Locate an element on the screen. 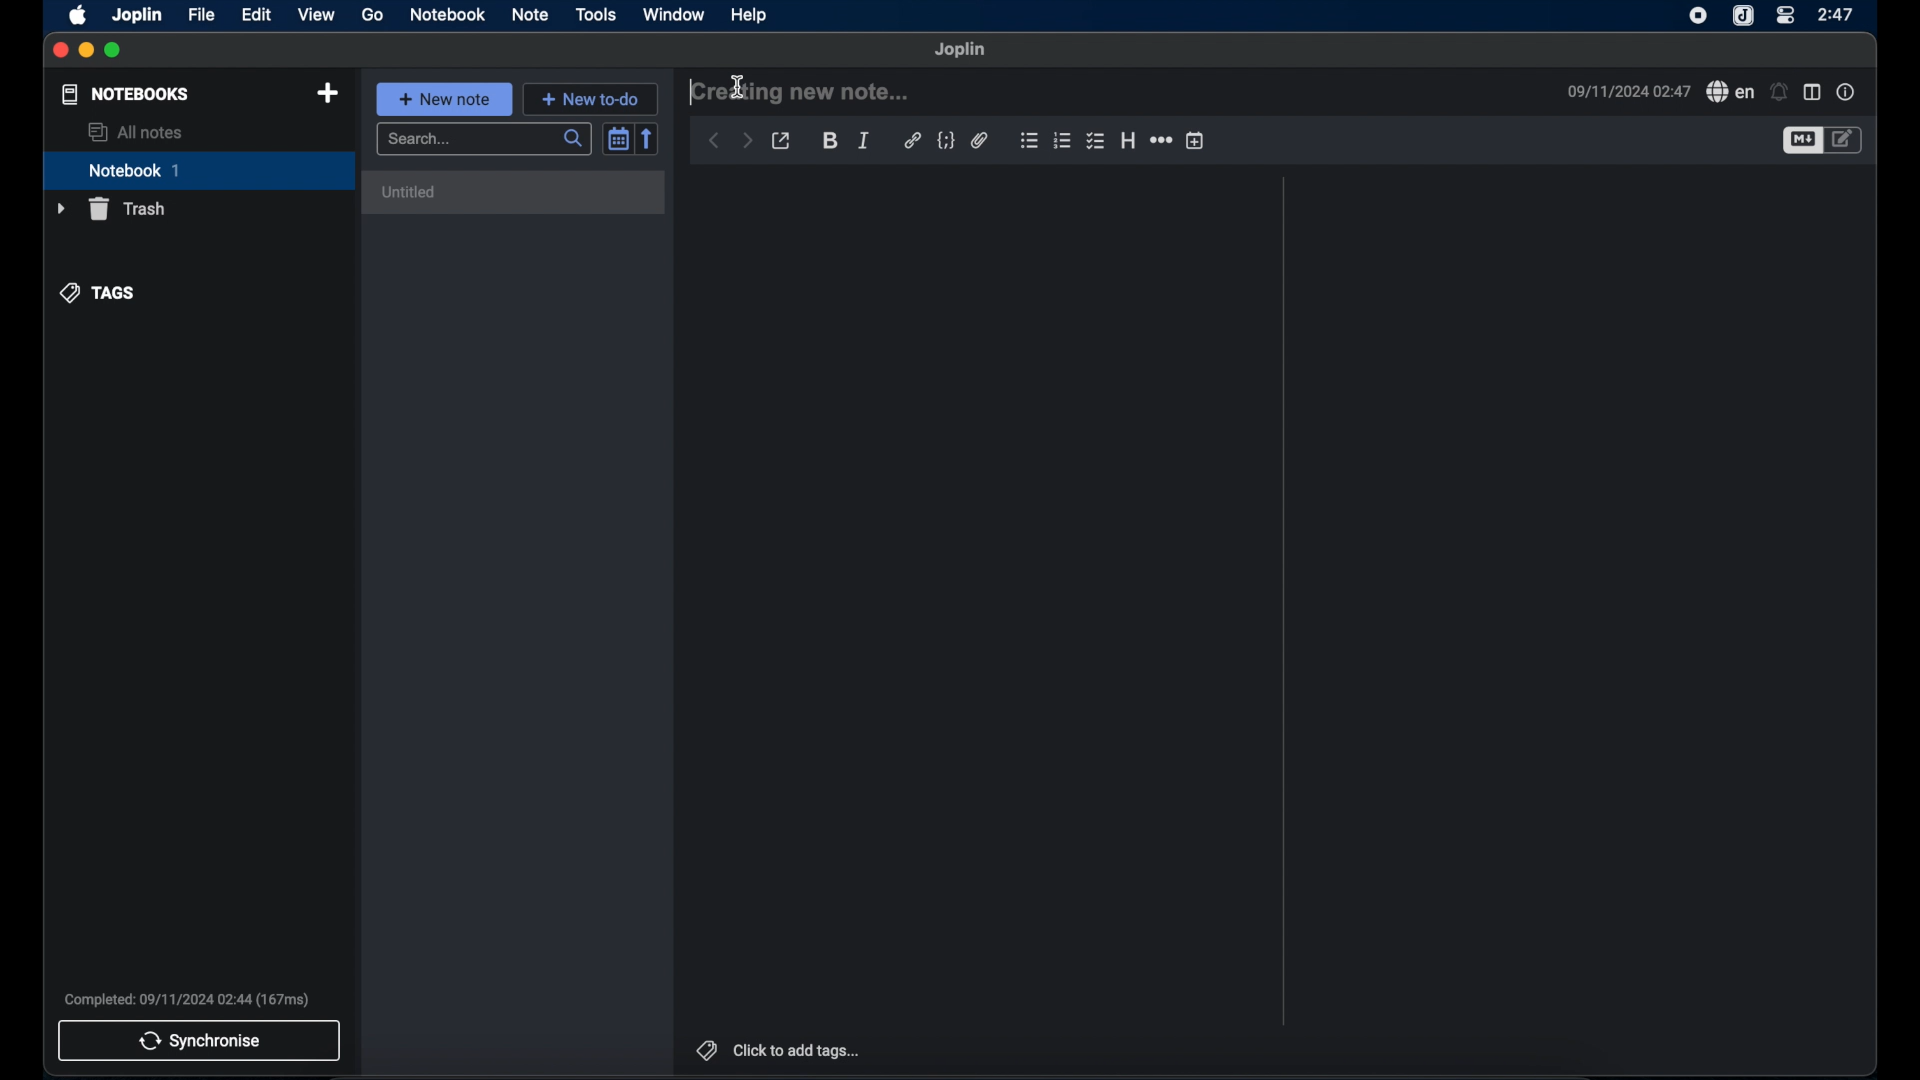 This screenshot has height=1080, width=1920. screen recorder icon is located at coordinates (1698, 15).